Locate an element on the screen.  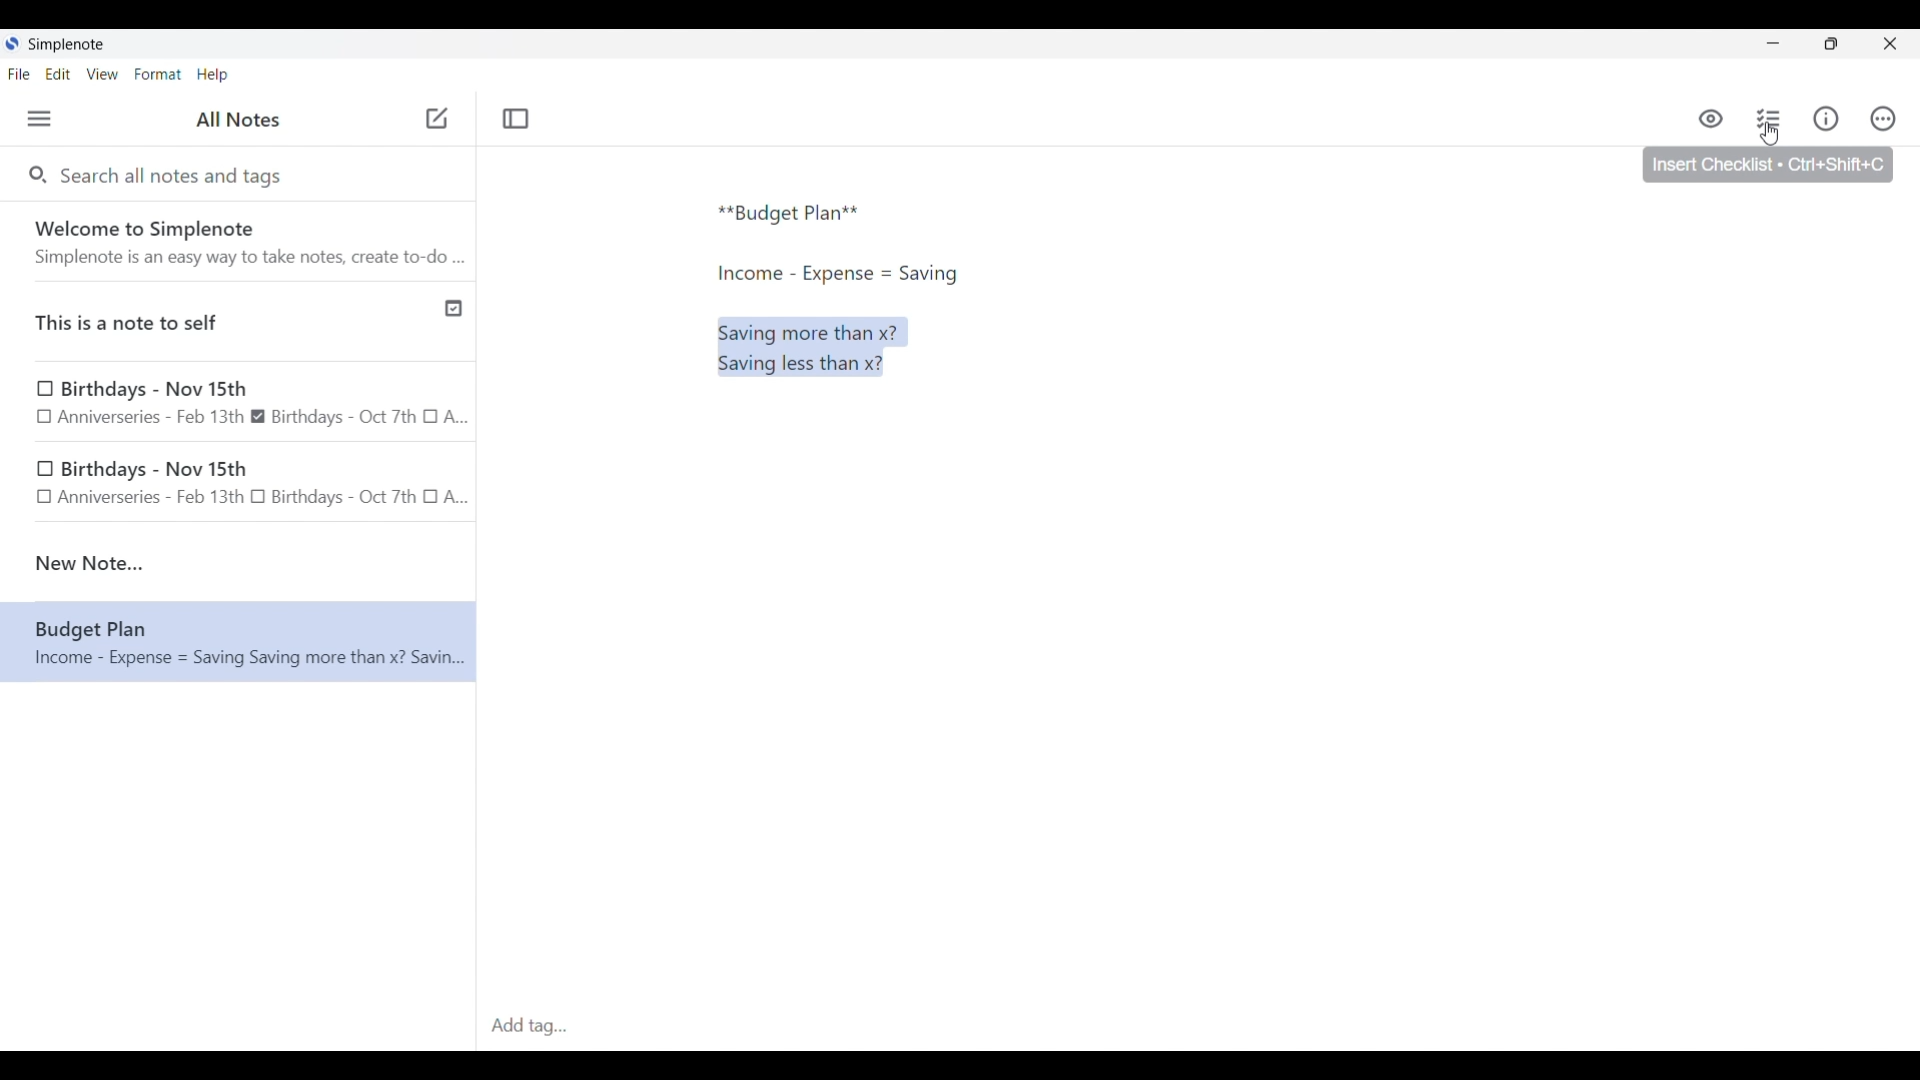
Menu is located at coordinates (39, 118).